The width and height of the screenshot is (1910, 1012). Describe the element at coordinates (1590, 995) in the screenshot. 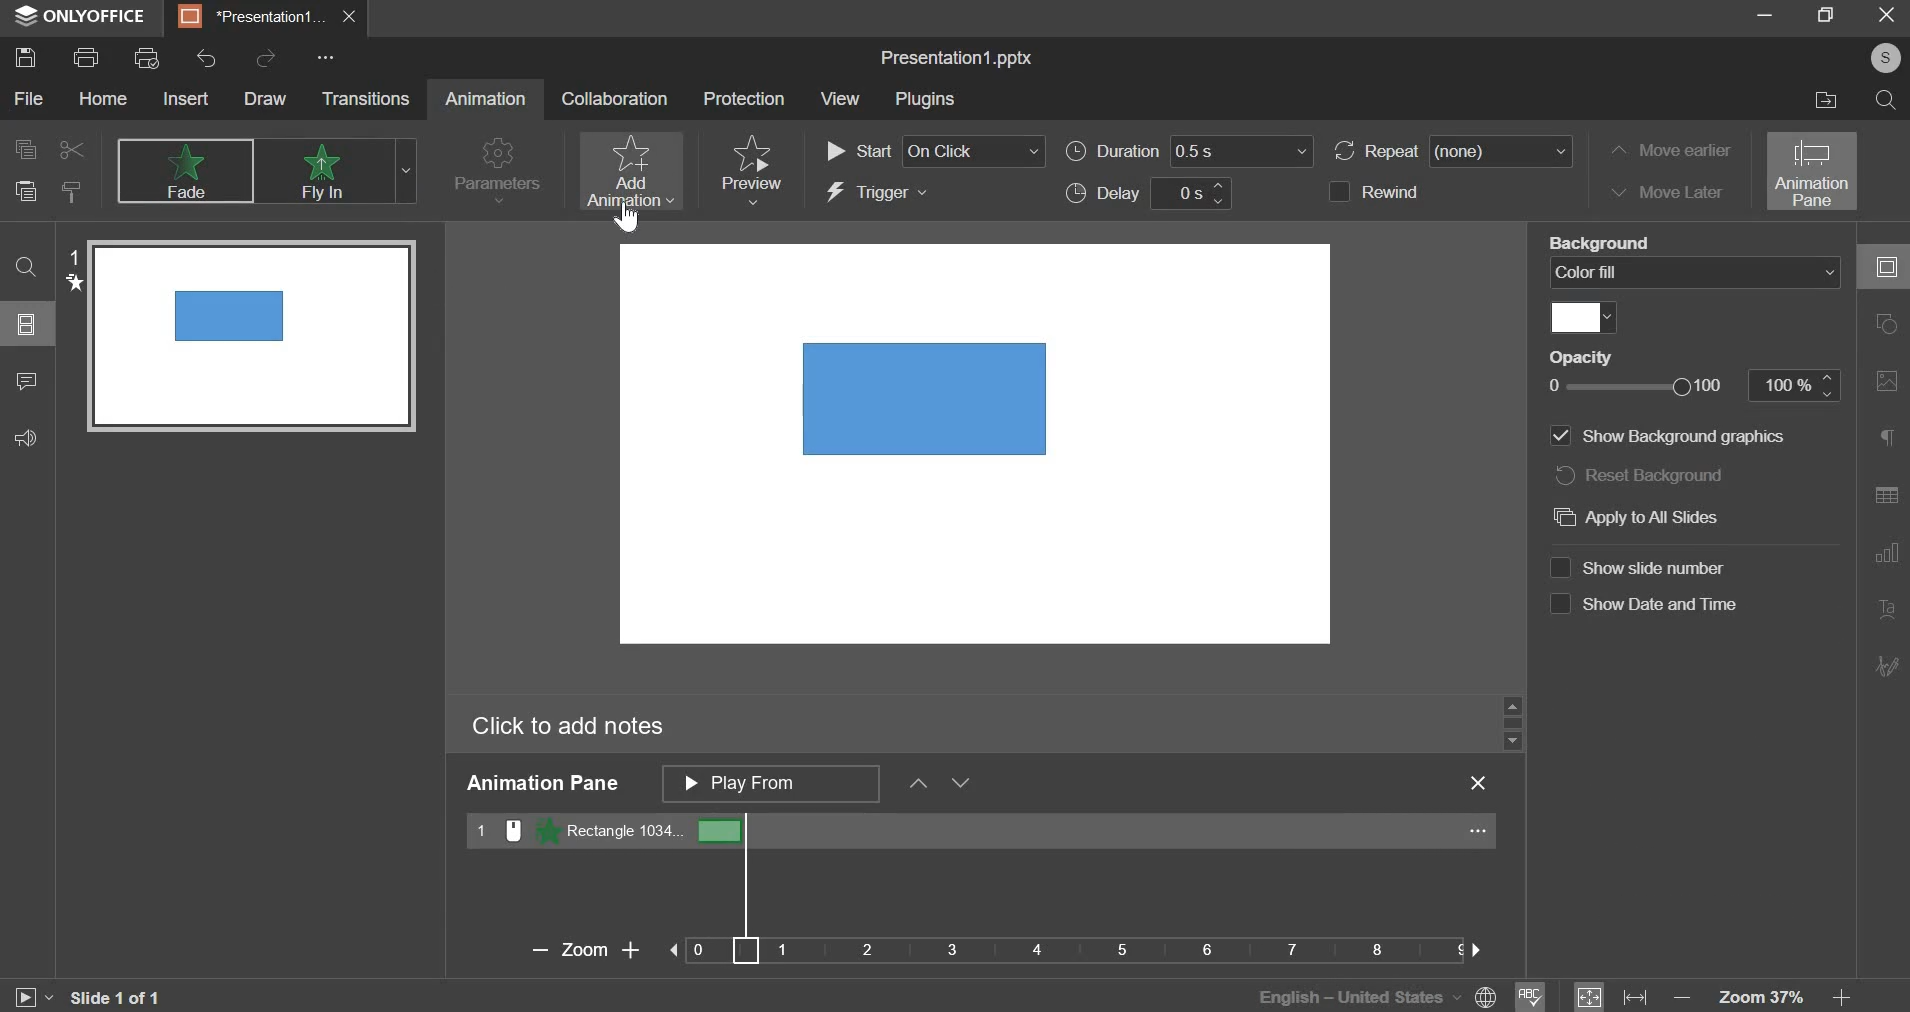

I see `fit to size` at that location.